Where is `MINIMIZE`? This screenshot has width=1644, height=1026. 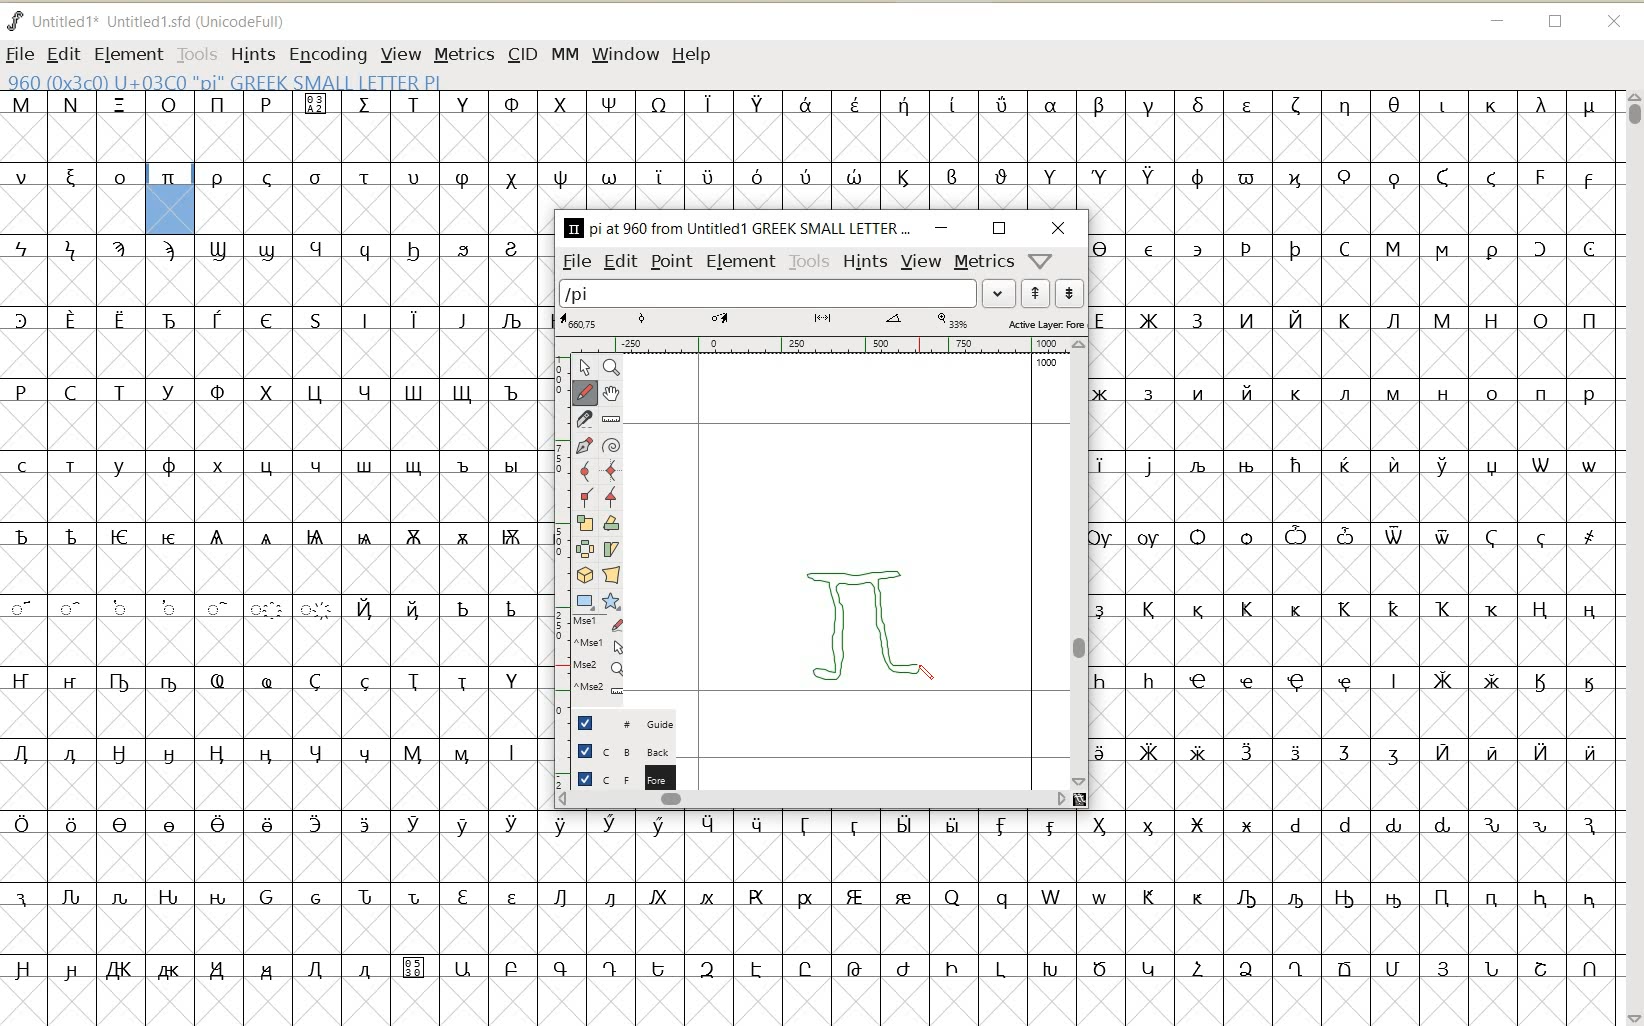
MINIMIZE is located at coordinates (940, 229).